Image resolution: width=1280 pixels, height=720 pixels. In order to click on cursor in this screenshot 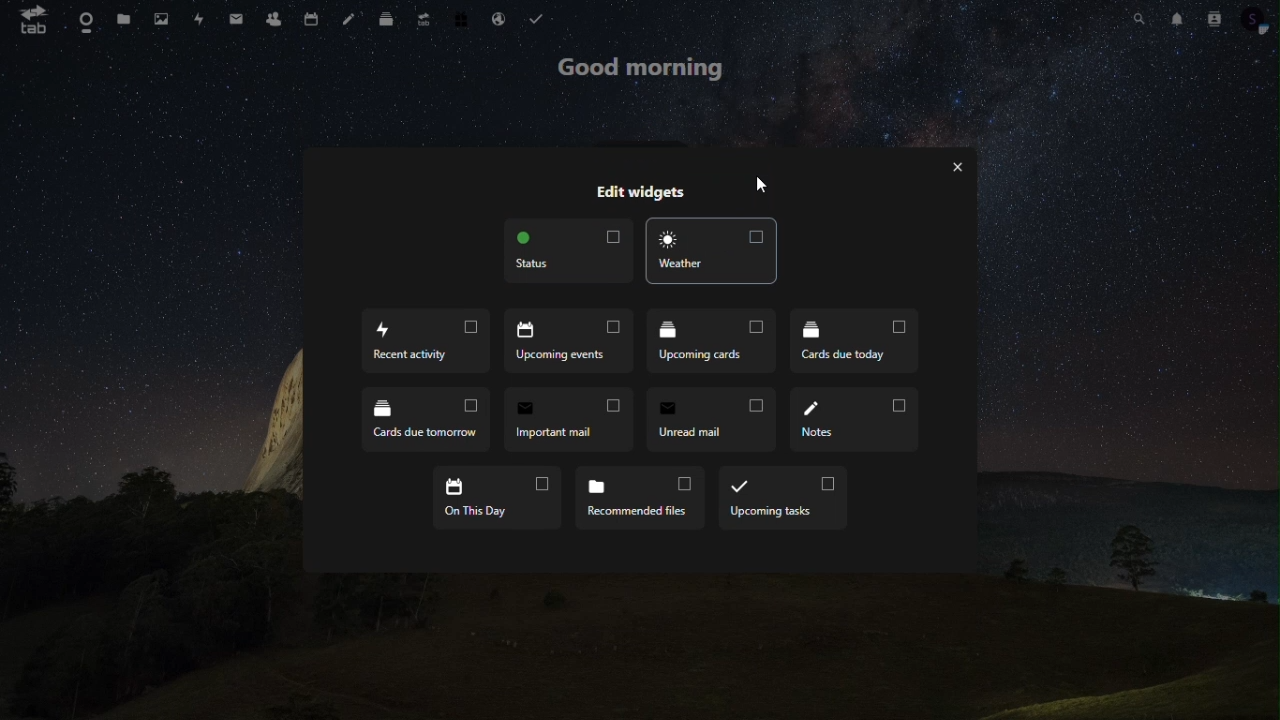, I will do `click(762, 190)`.